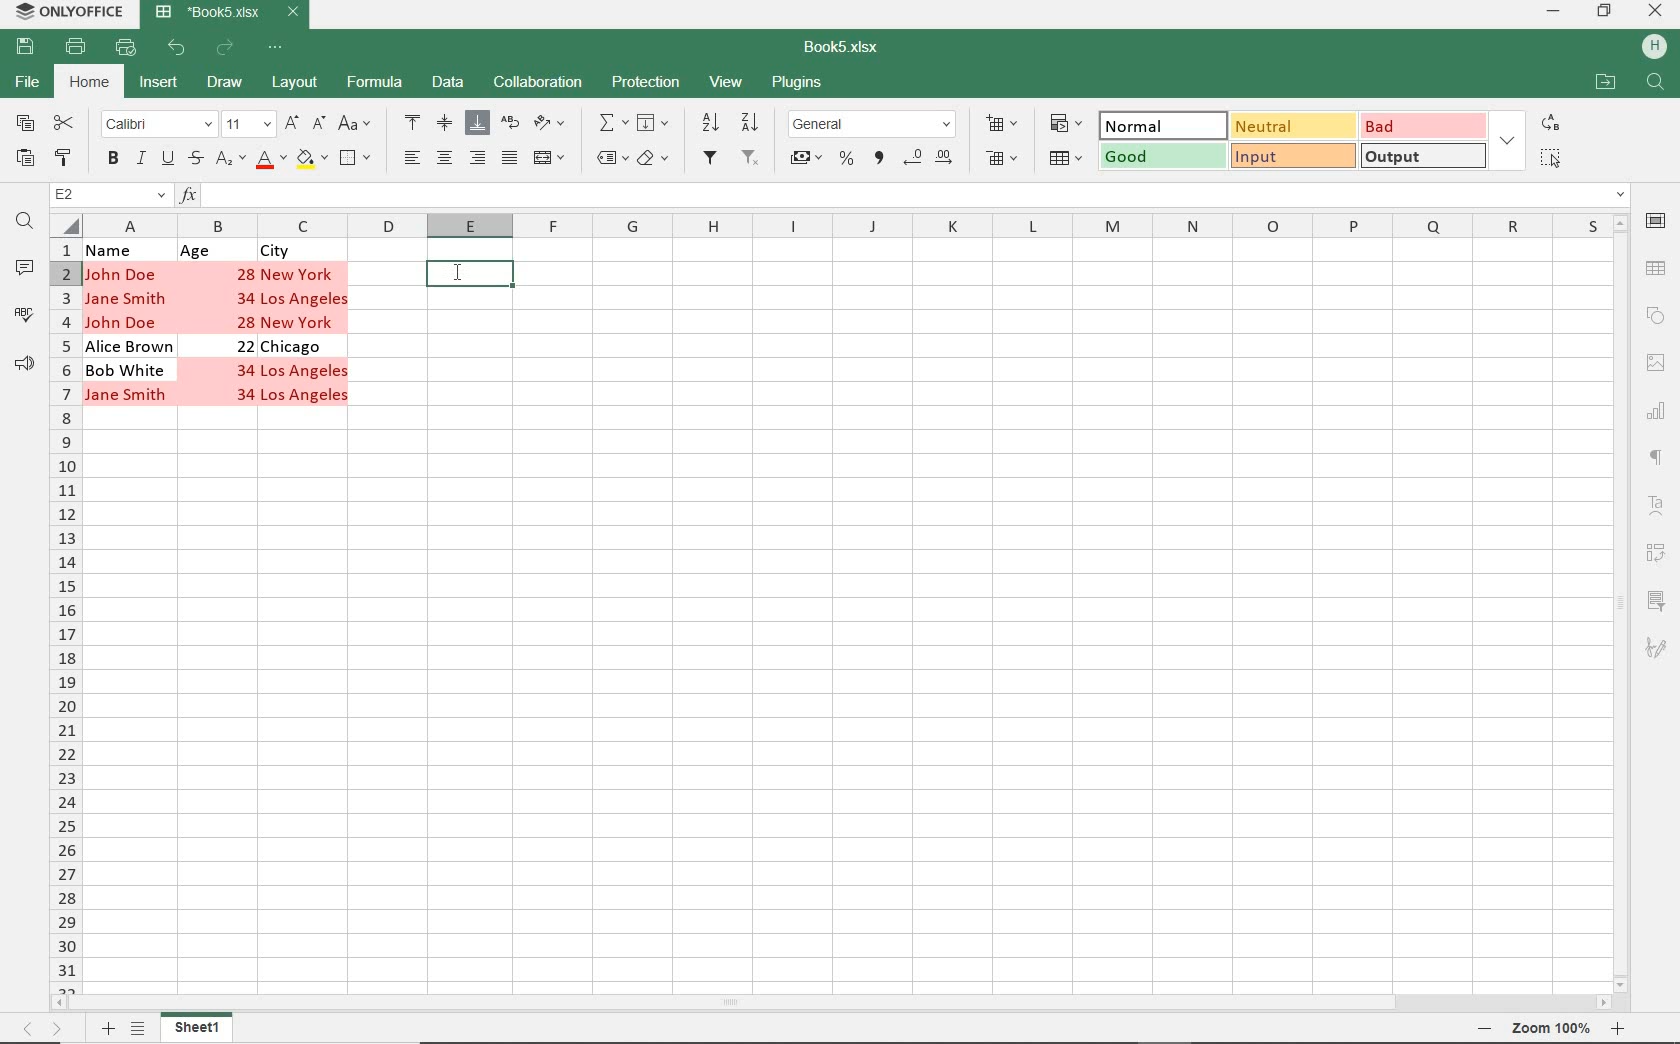 This screenshot has width=1680, height=1044. I want to click on UNDO, so click(178, 47).